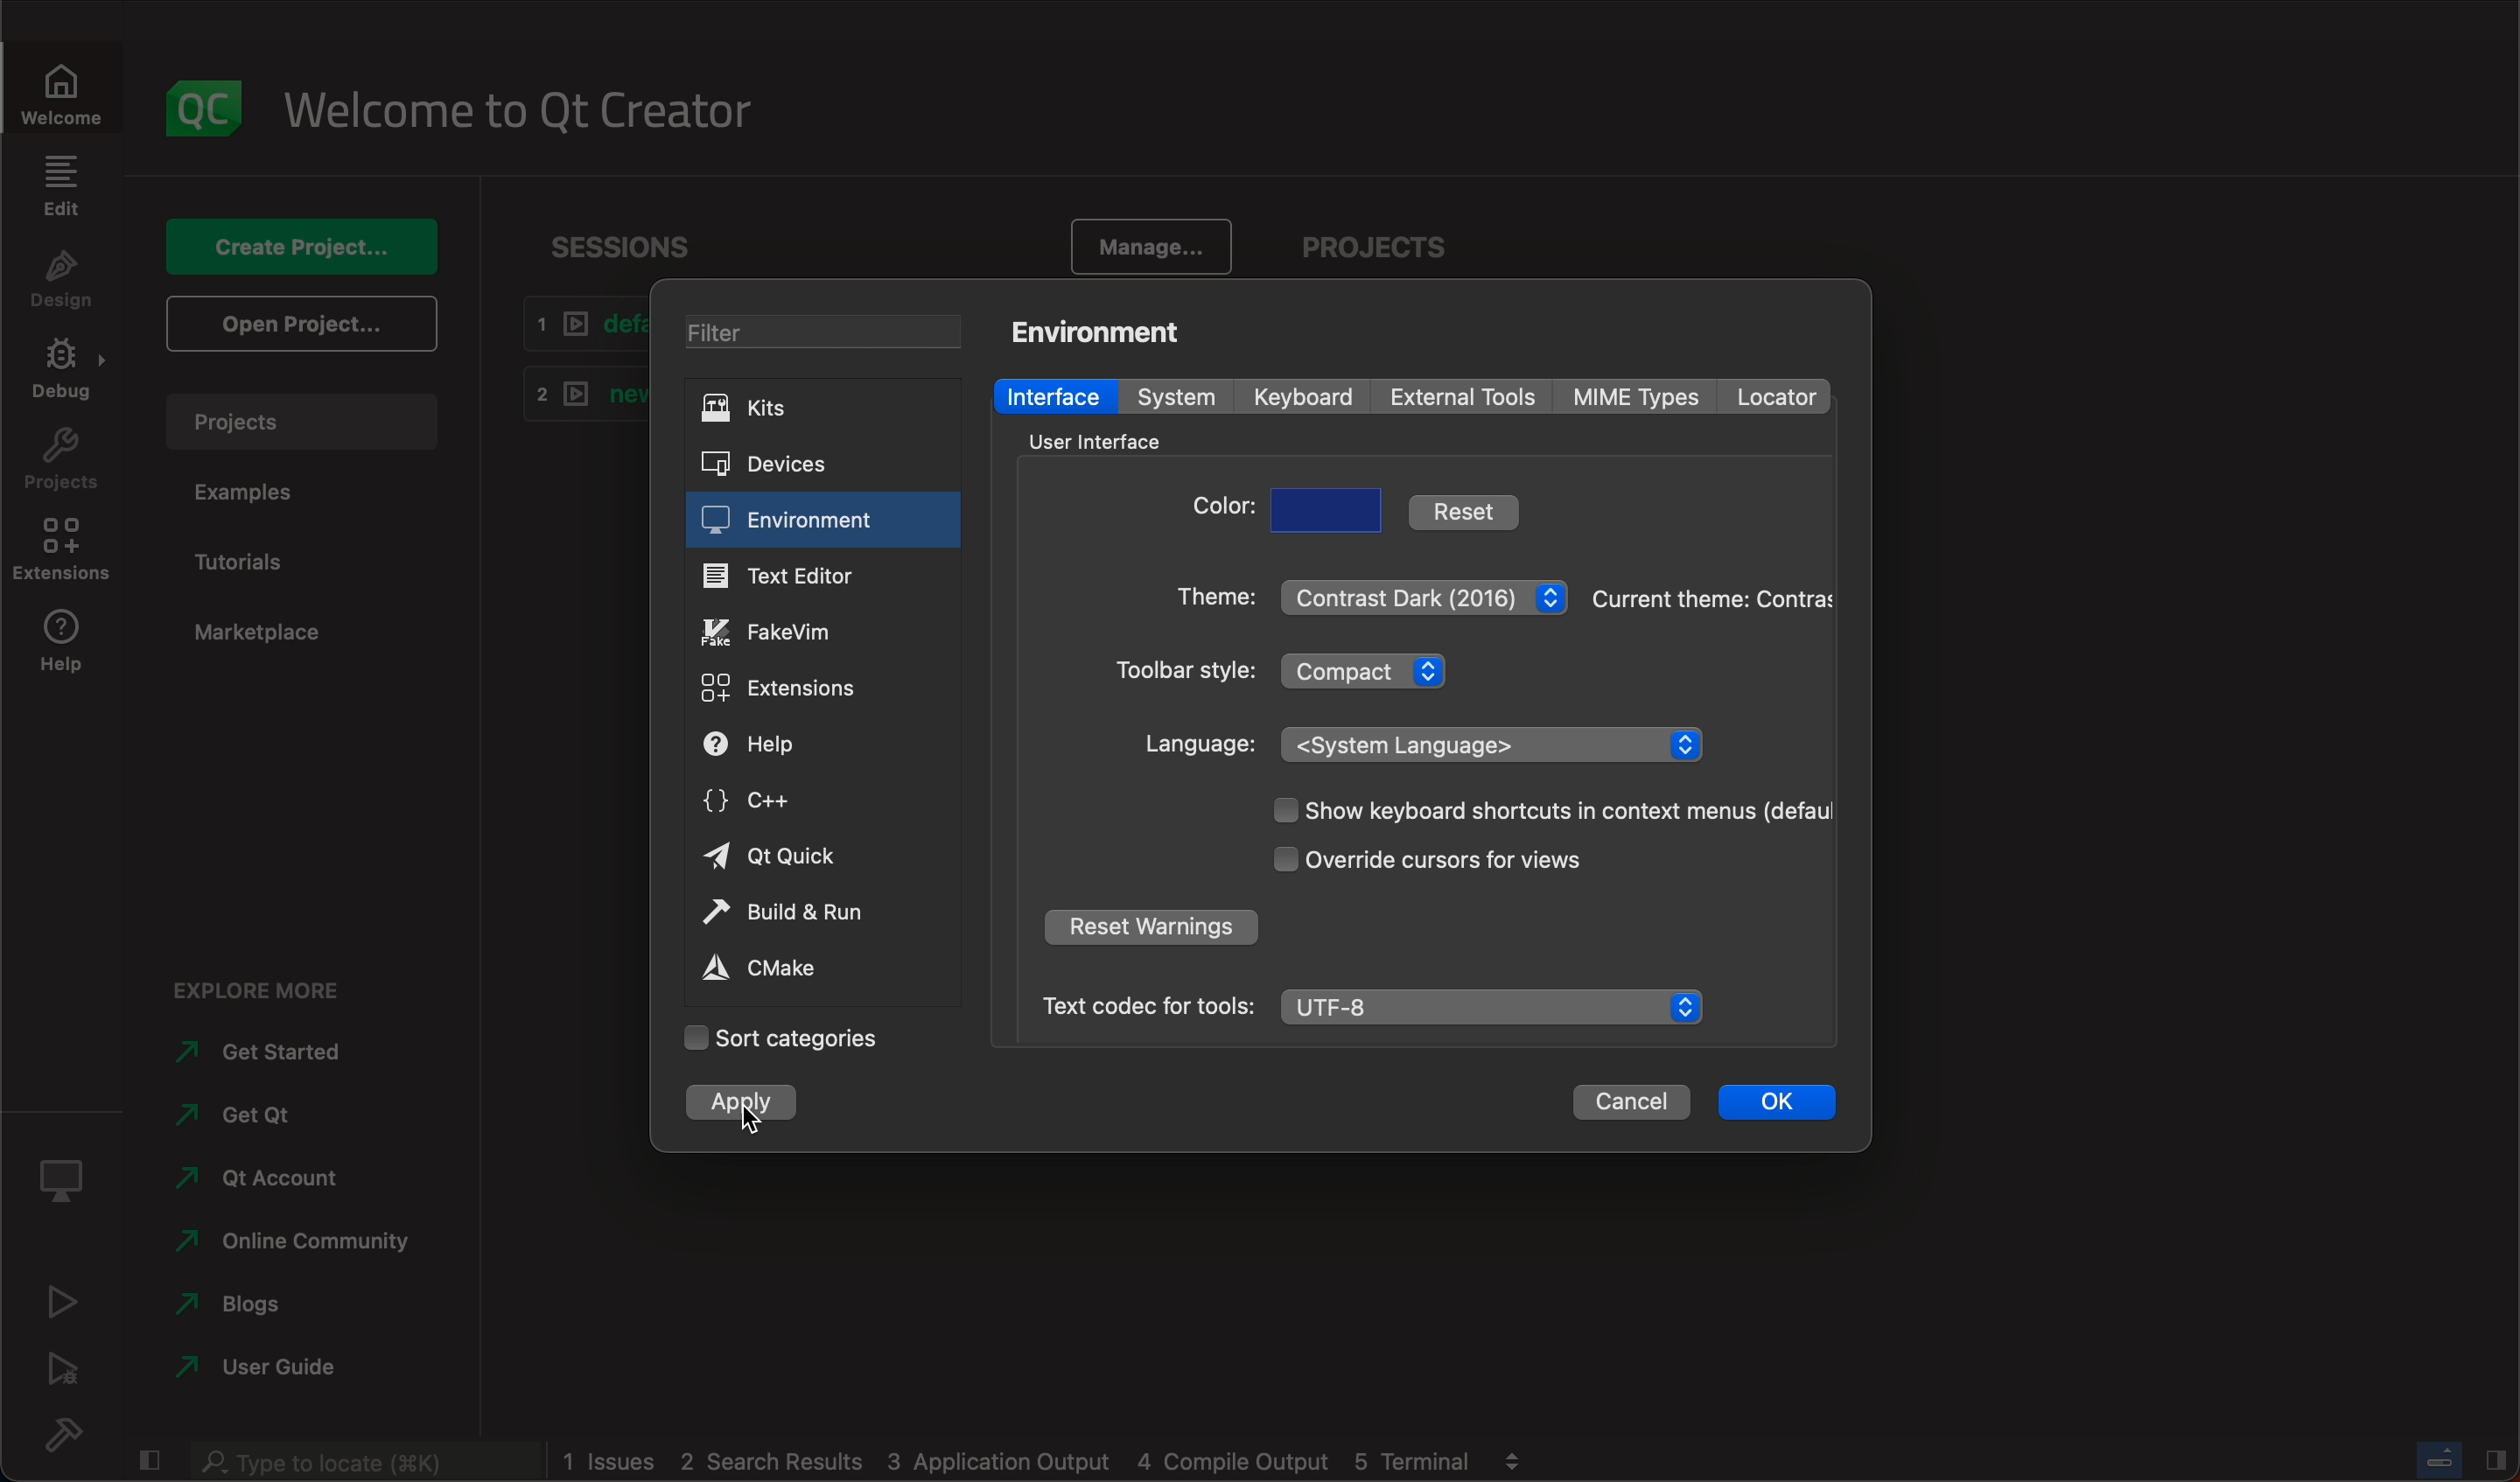  Describe the element at coordinates (1308, 397) in the screenshot. I see `keyboard` at that location.